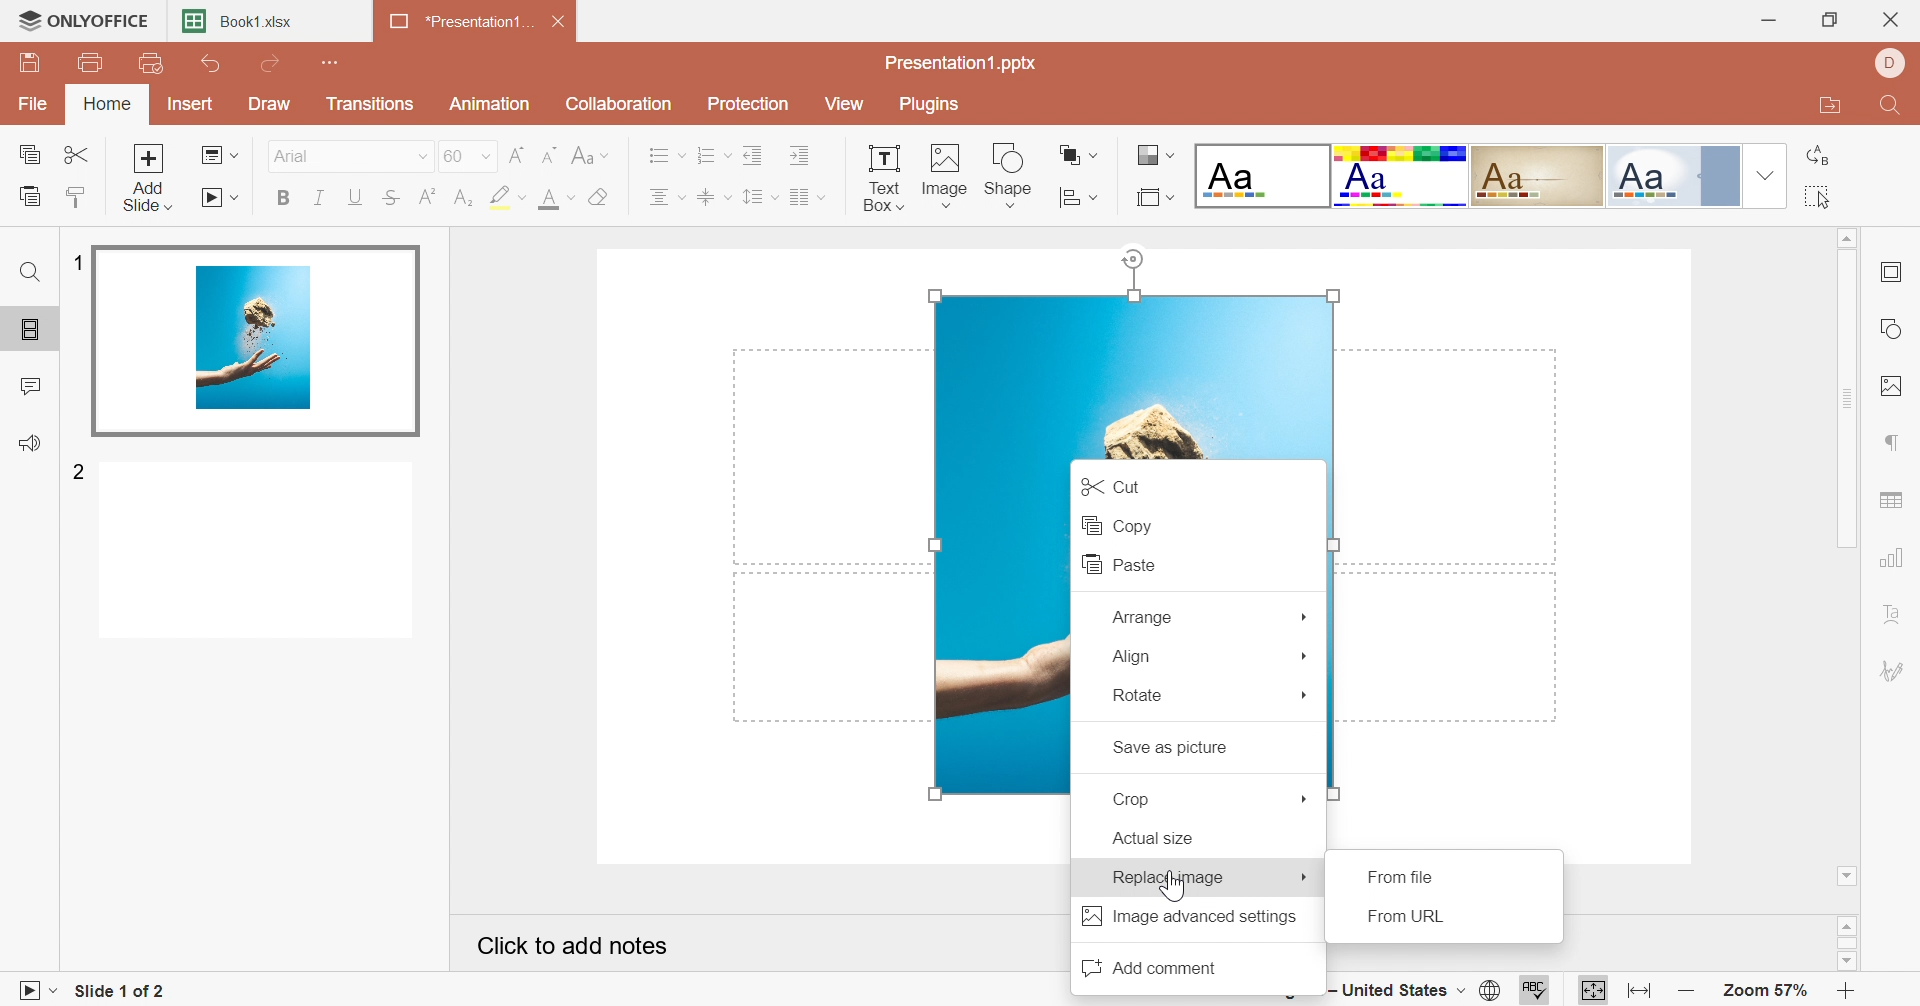 The width and height of the screenshot is (1920, 1006). Describe the element at coordinates (849, 103) in the screenshot. I see `View` at that location.